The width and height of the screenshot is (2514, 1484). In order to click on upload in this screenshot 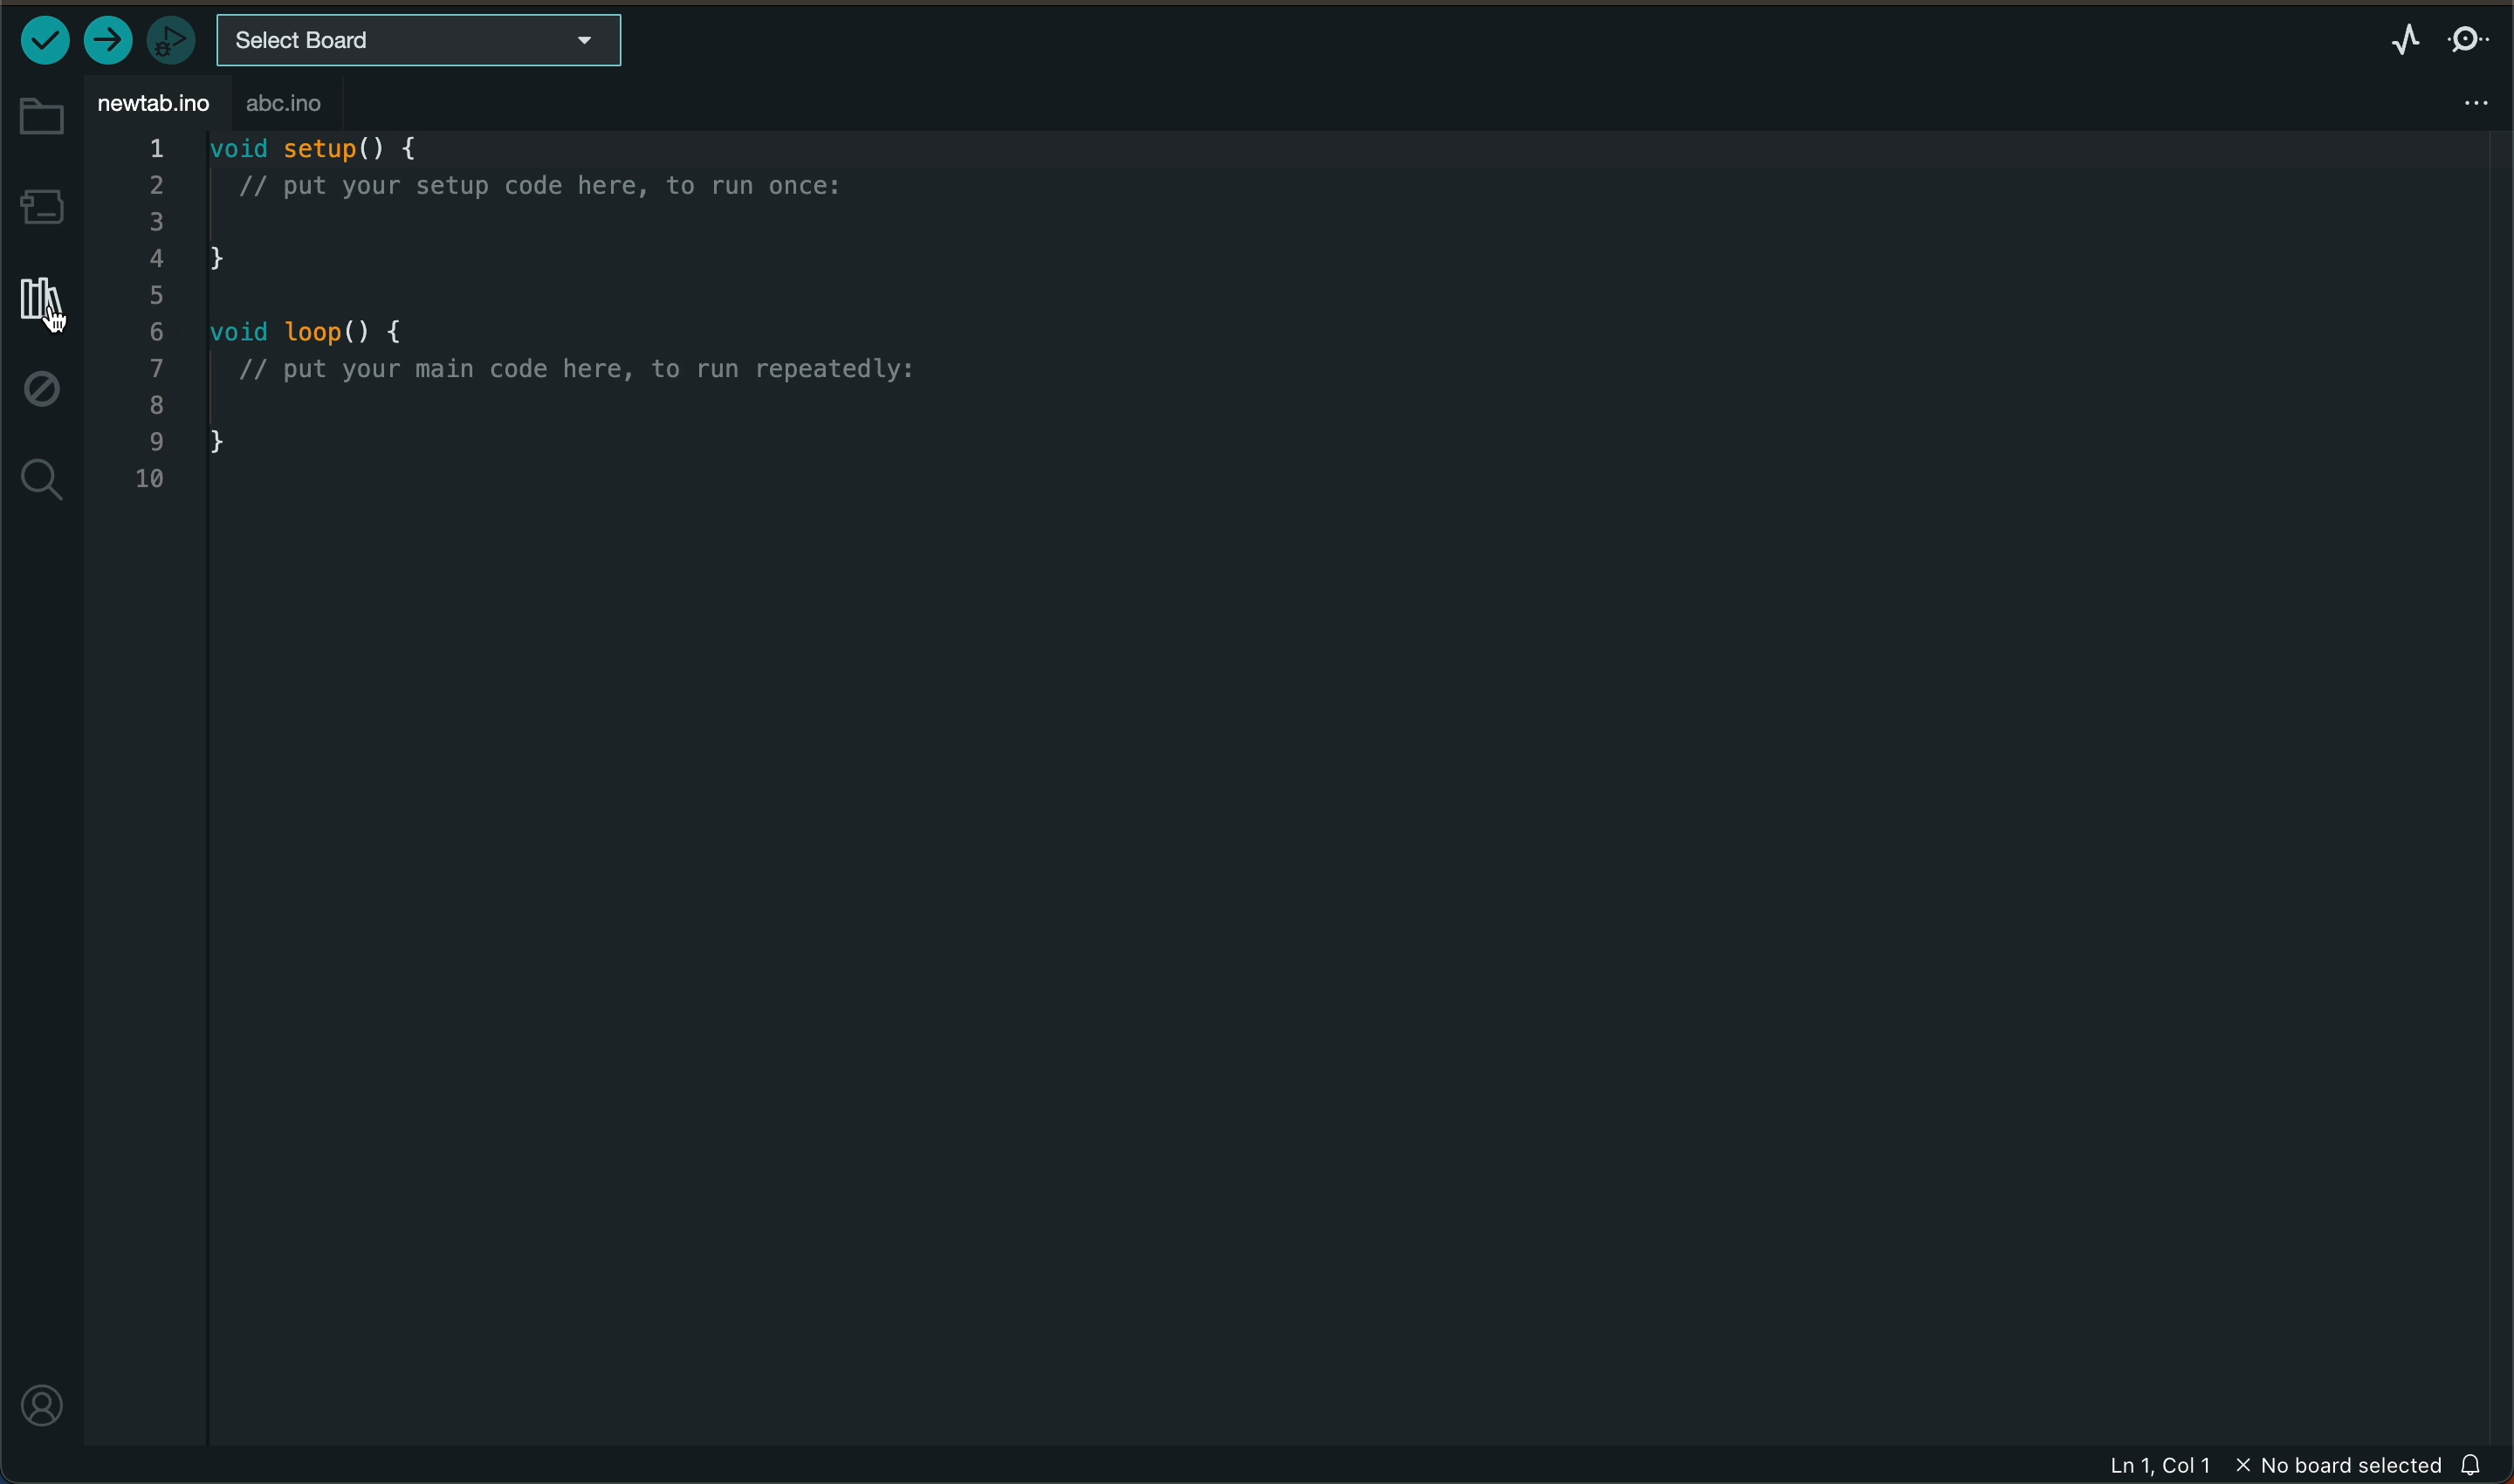, I will do `click(107, 41)`.